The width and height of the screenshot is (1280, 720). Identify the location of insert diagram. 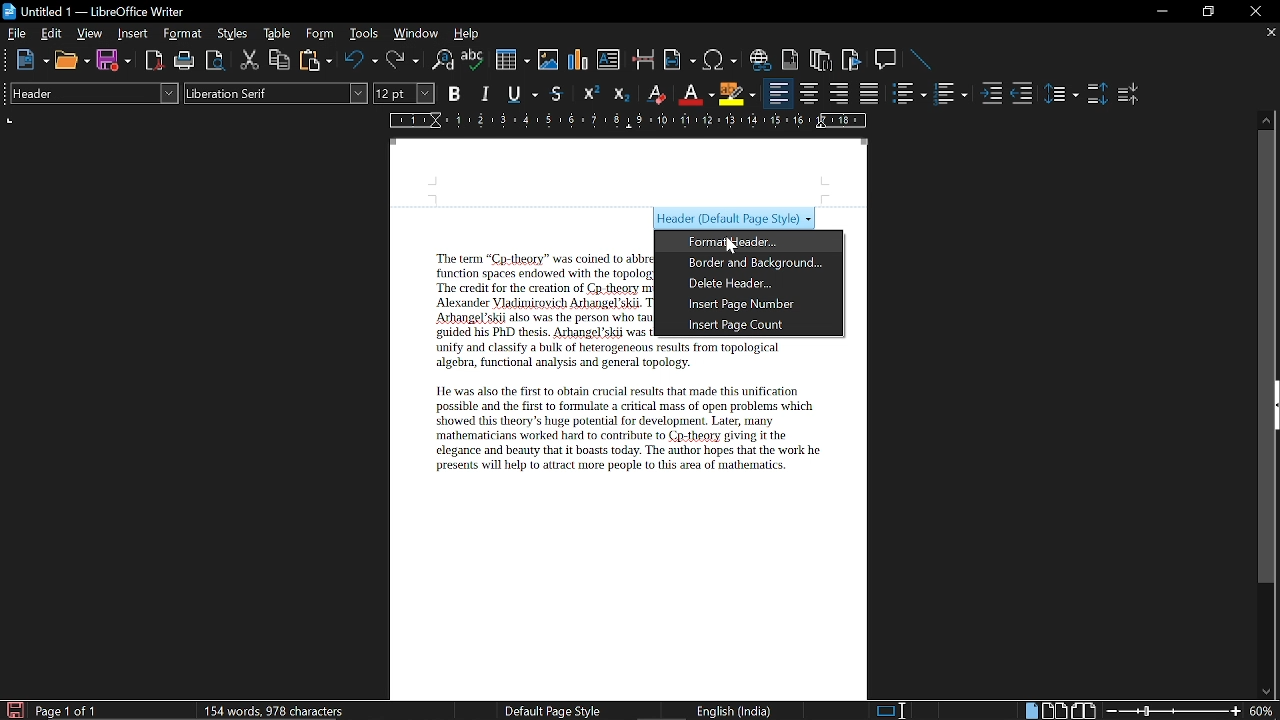
(578, 60).